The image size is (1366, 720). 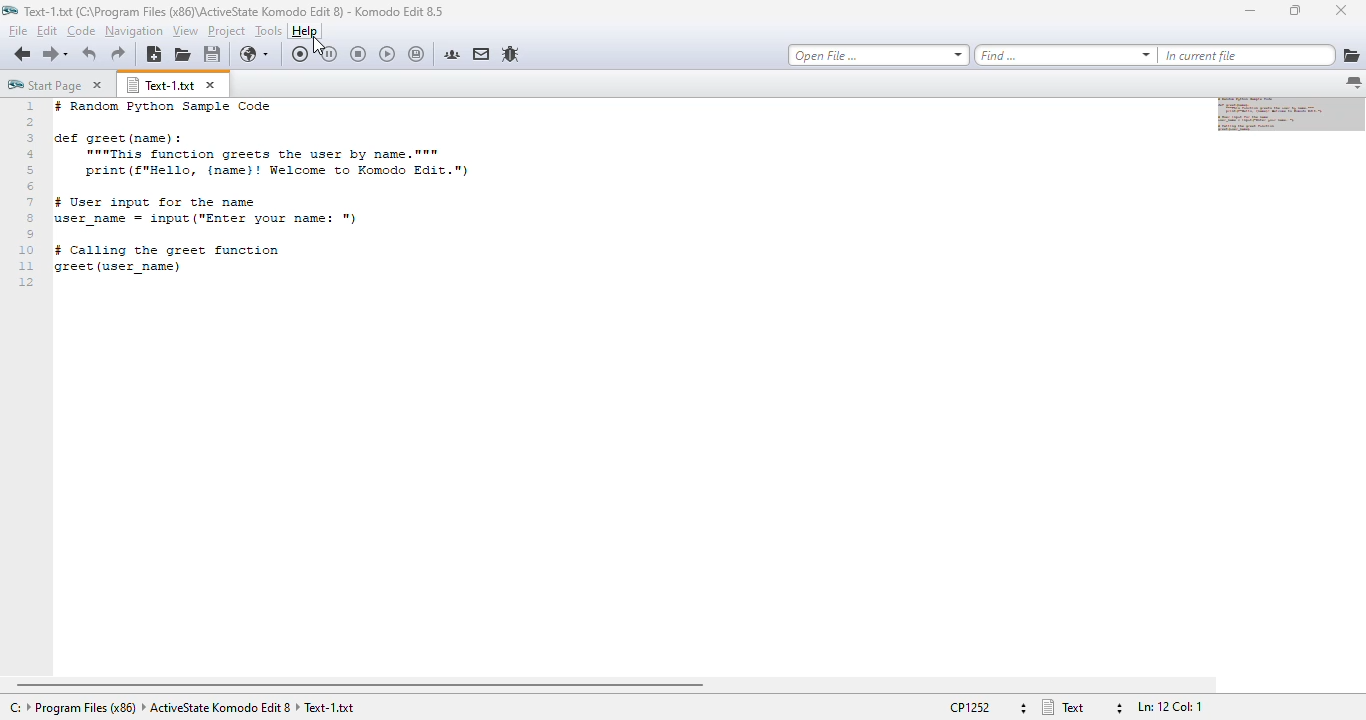 I want to click on recent locations, so click(x=68, y=53).